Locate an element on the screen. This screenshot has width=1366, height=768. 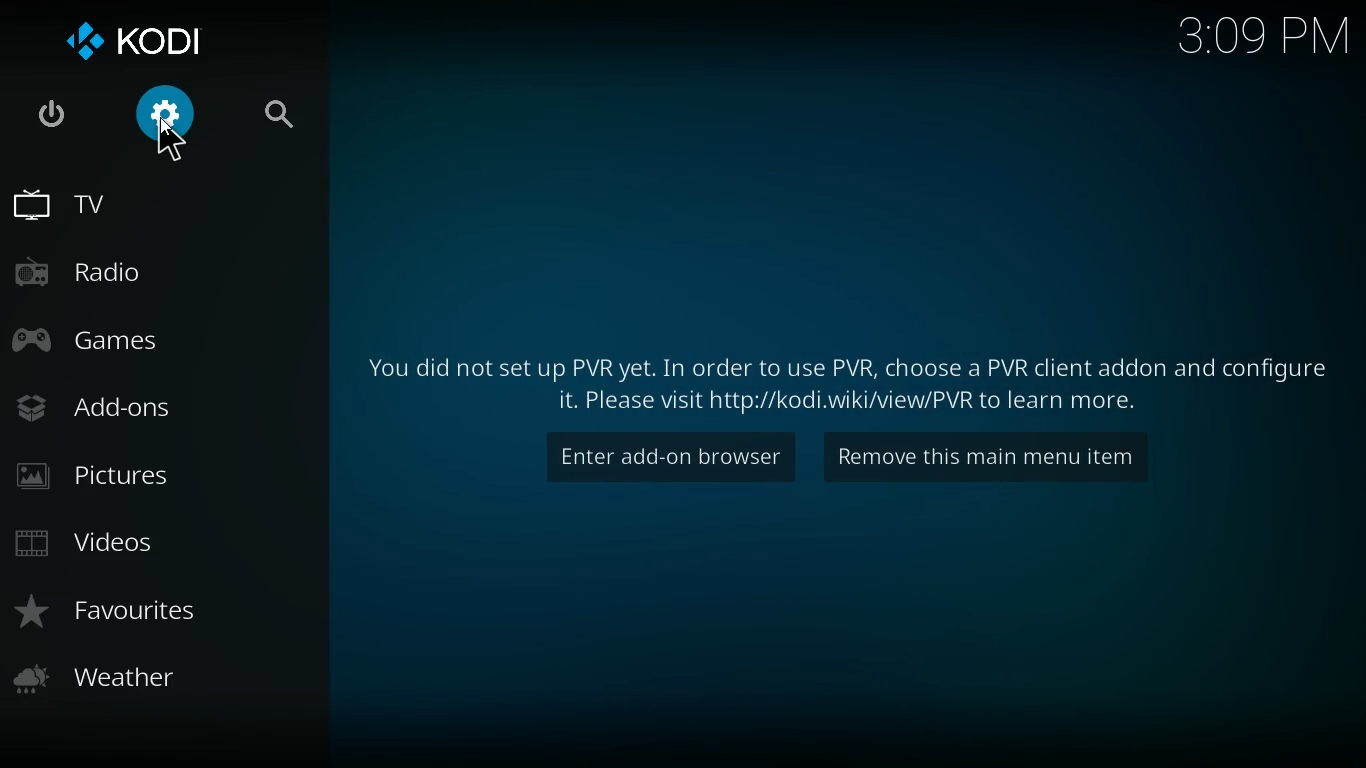
enter add-on browser is located at coordinates (666, 458).